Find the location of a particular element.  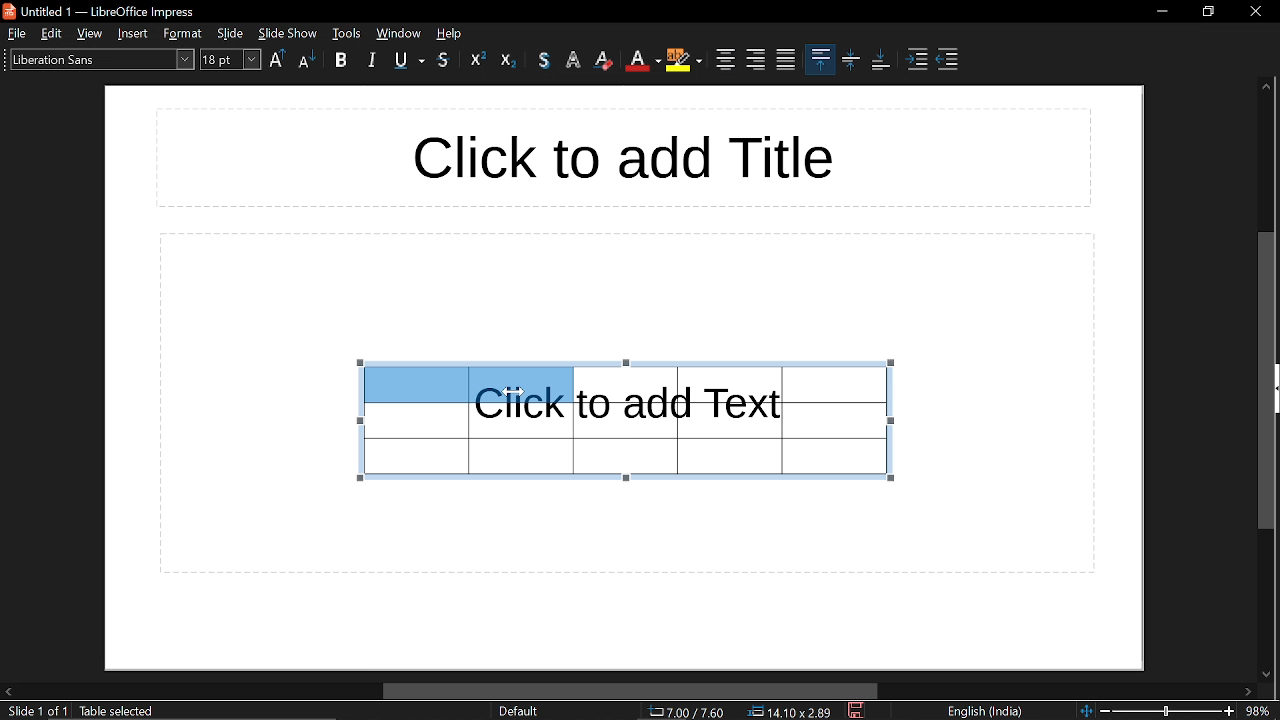

decrease indent is located at coordinates (946, 61).